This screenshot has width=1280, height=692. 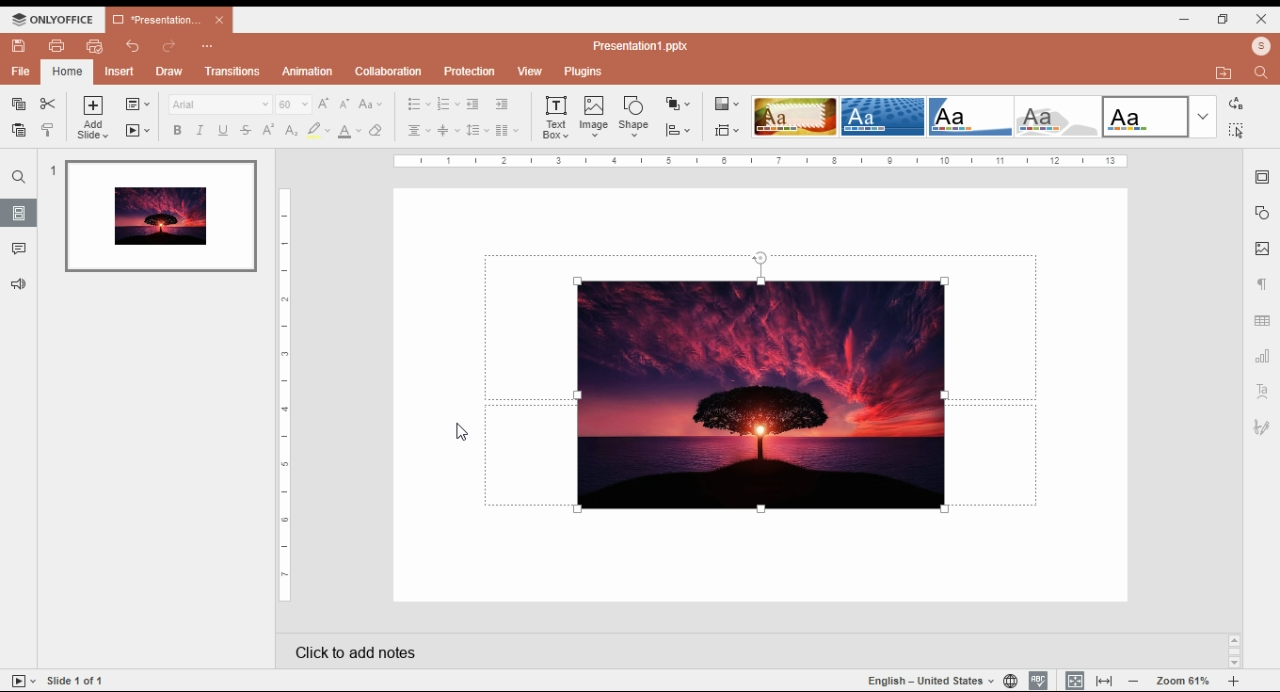 I want to click on comments, so click(x=20, y=250).